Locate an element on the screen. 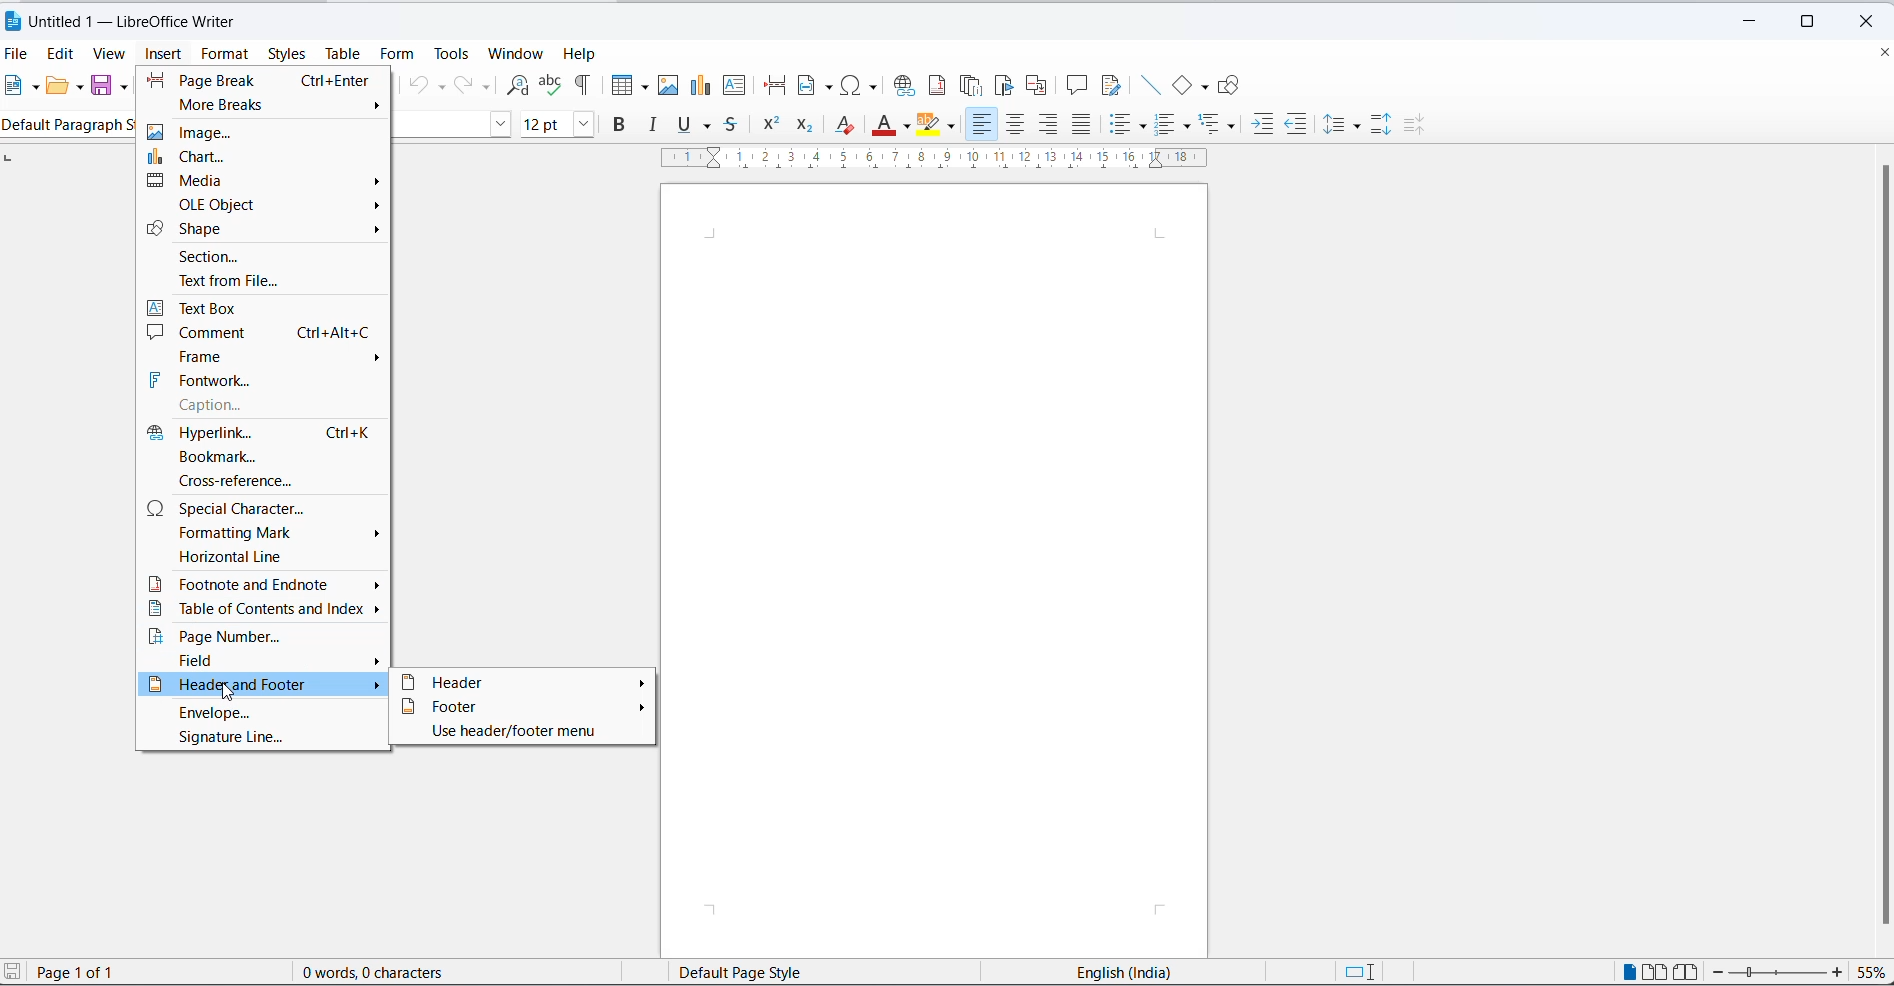  font size options is located at coordinates (580, 125).